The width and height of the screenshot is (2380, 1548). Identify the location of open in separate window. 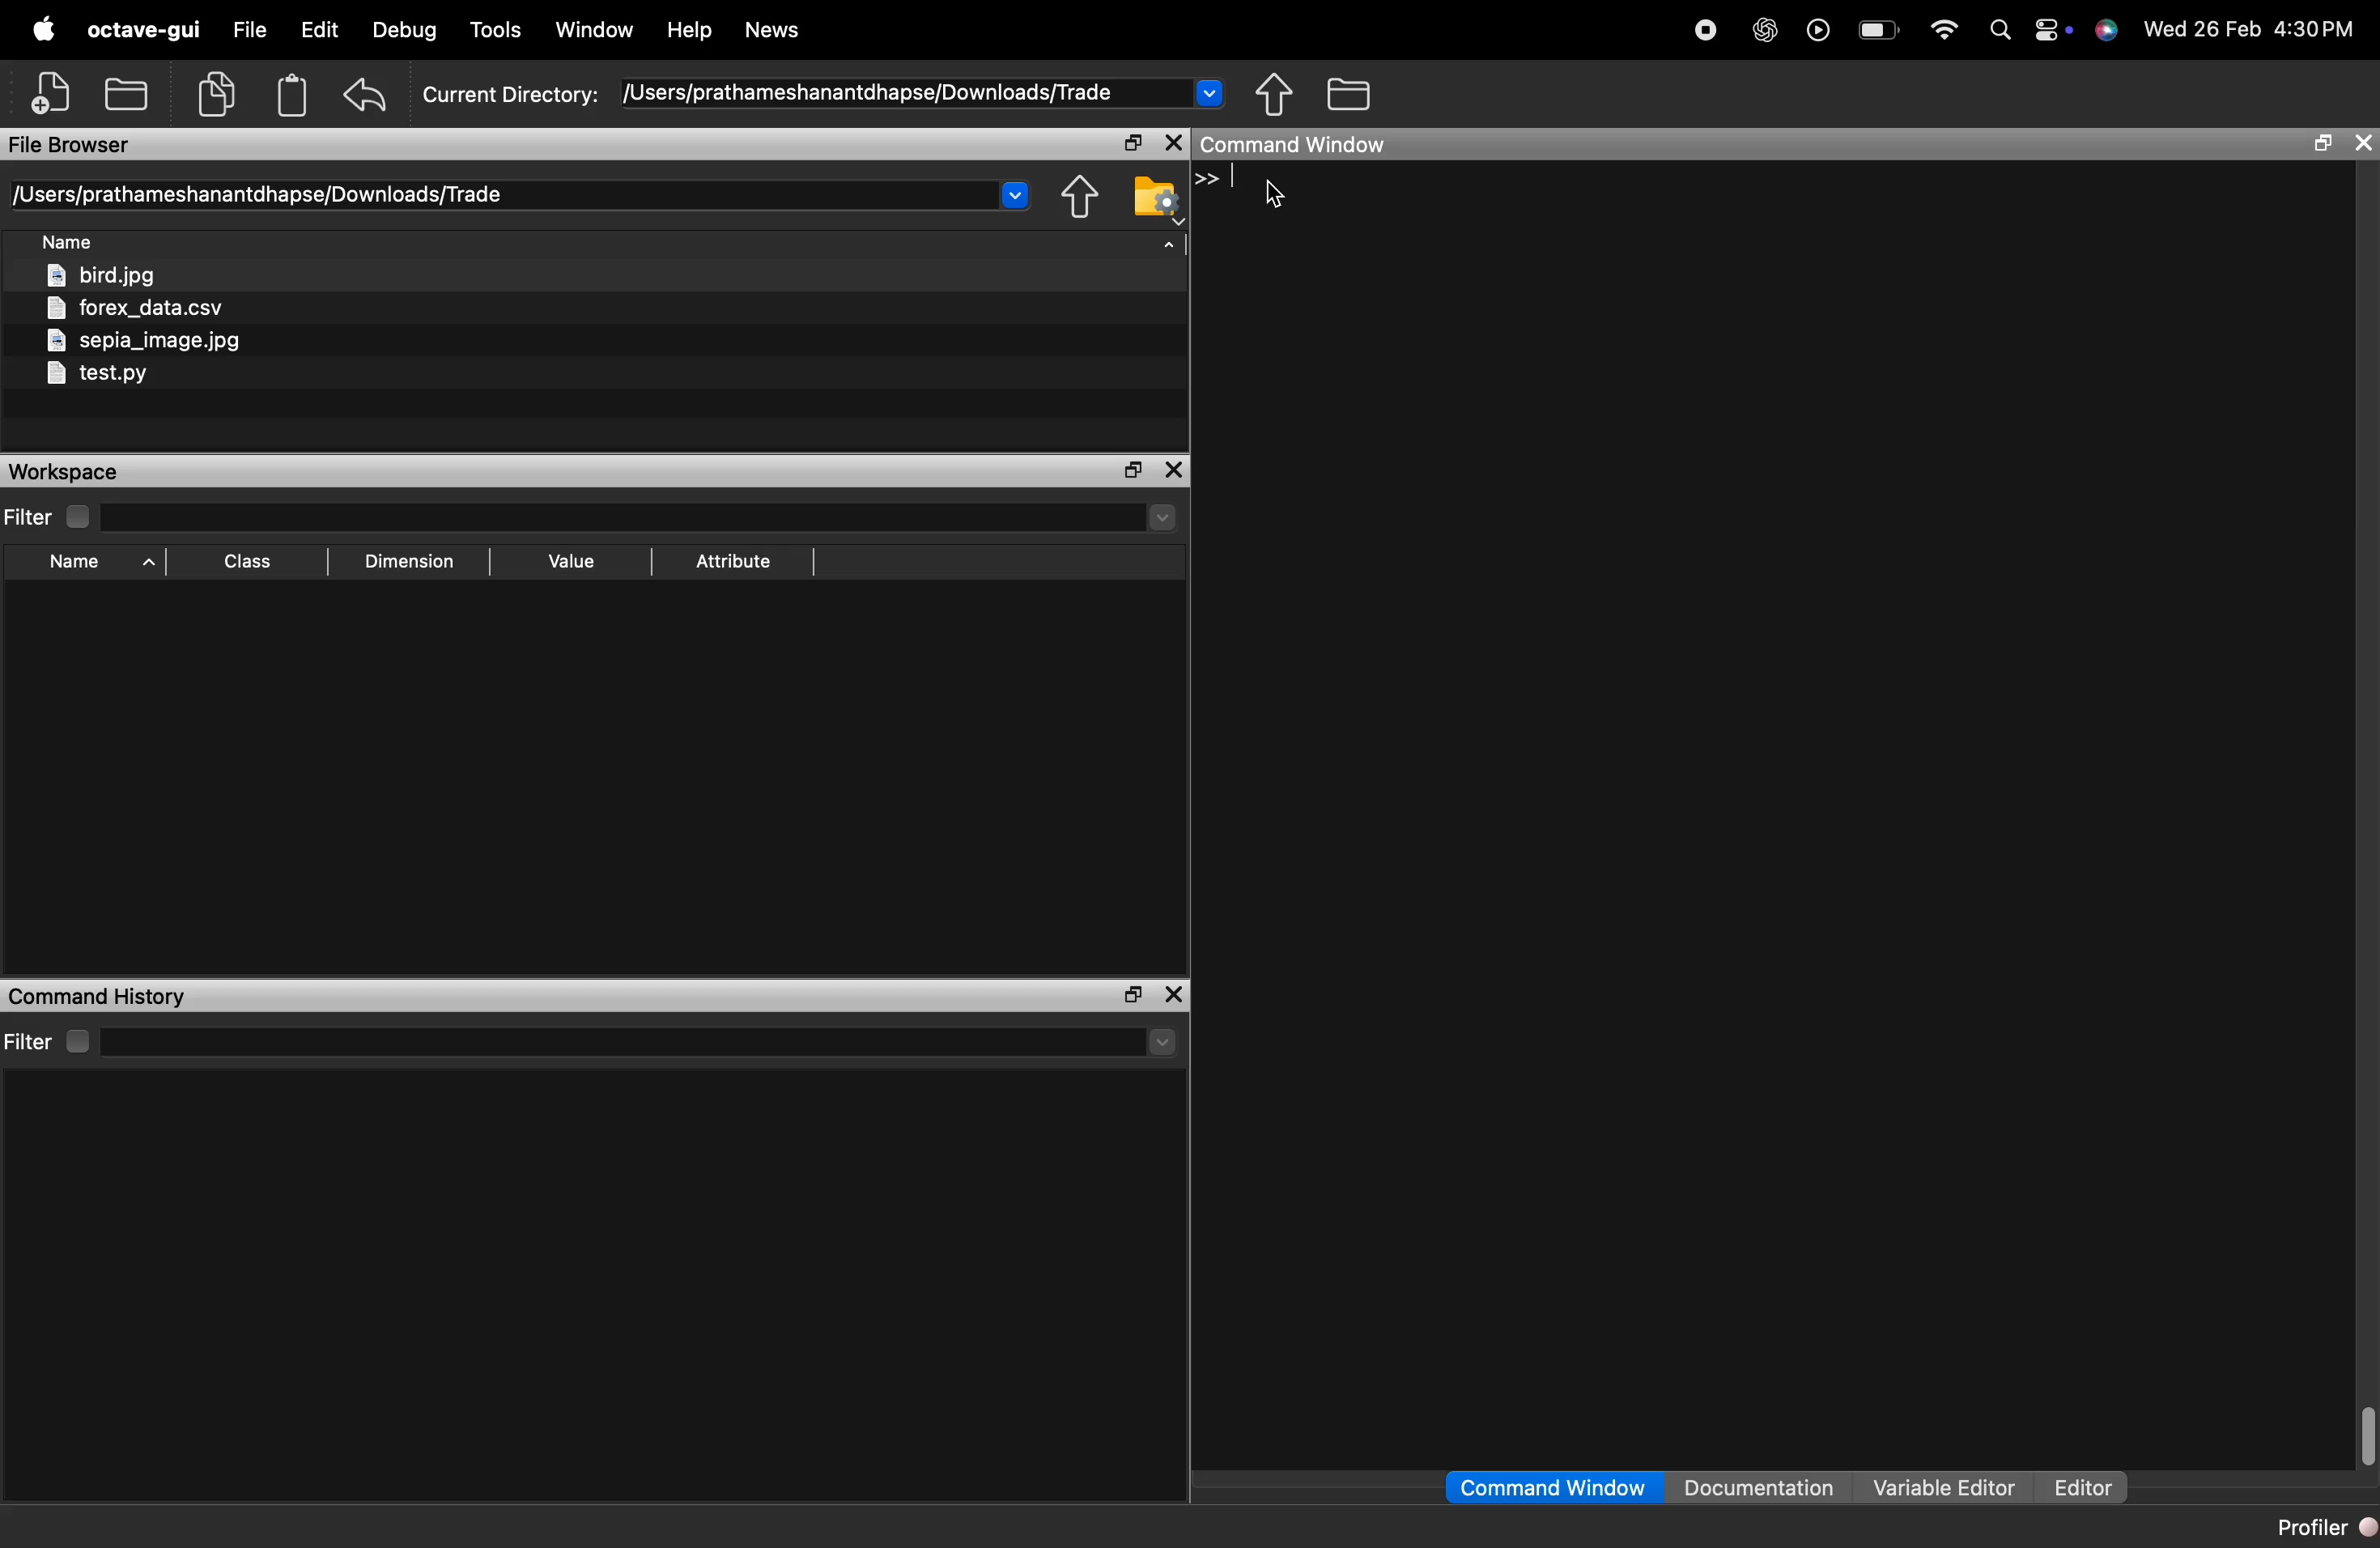
(1132, 994).